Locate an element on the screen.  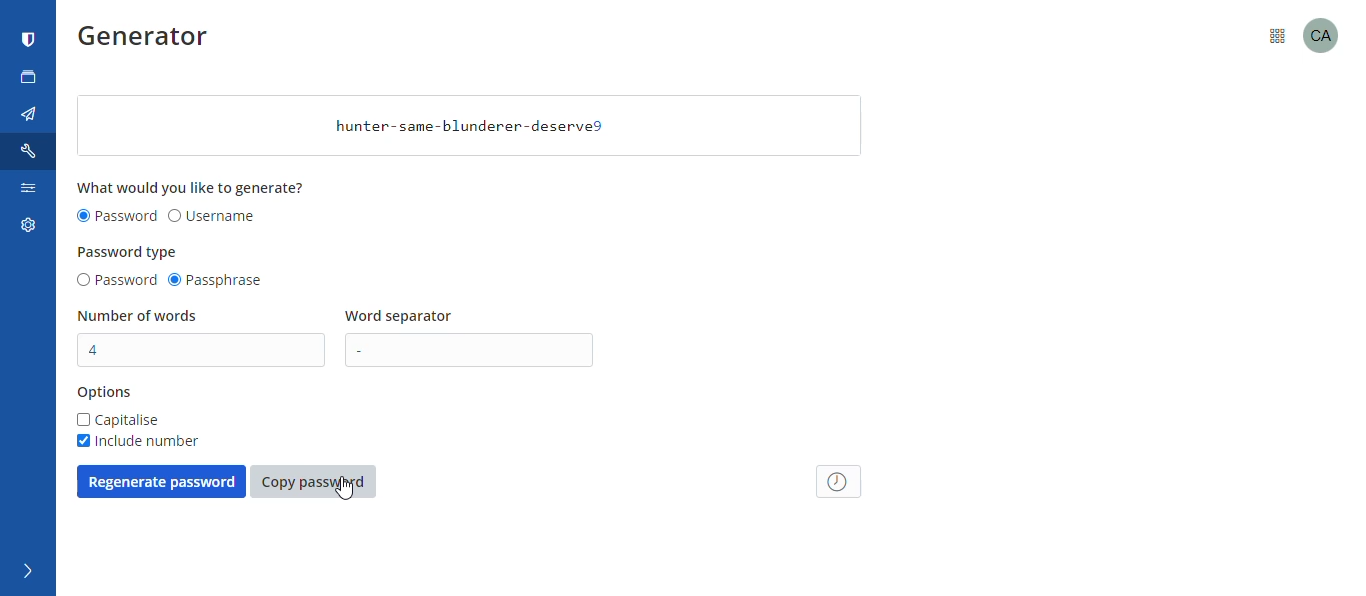
what would you like to generate? is located at coordinates (193, 187).